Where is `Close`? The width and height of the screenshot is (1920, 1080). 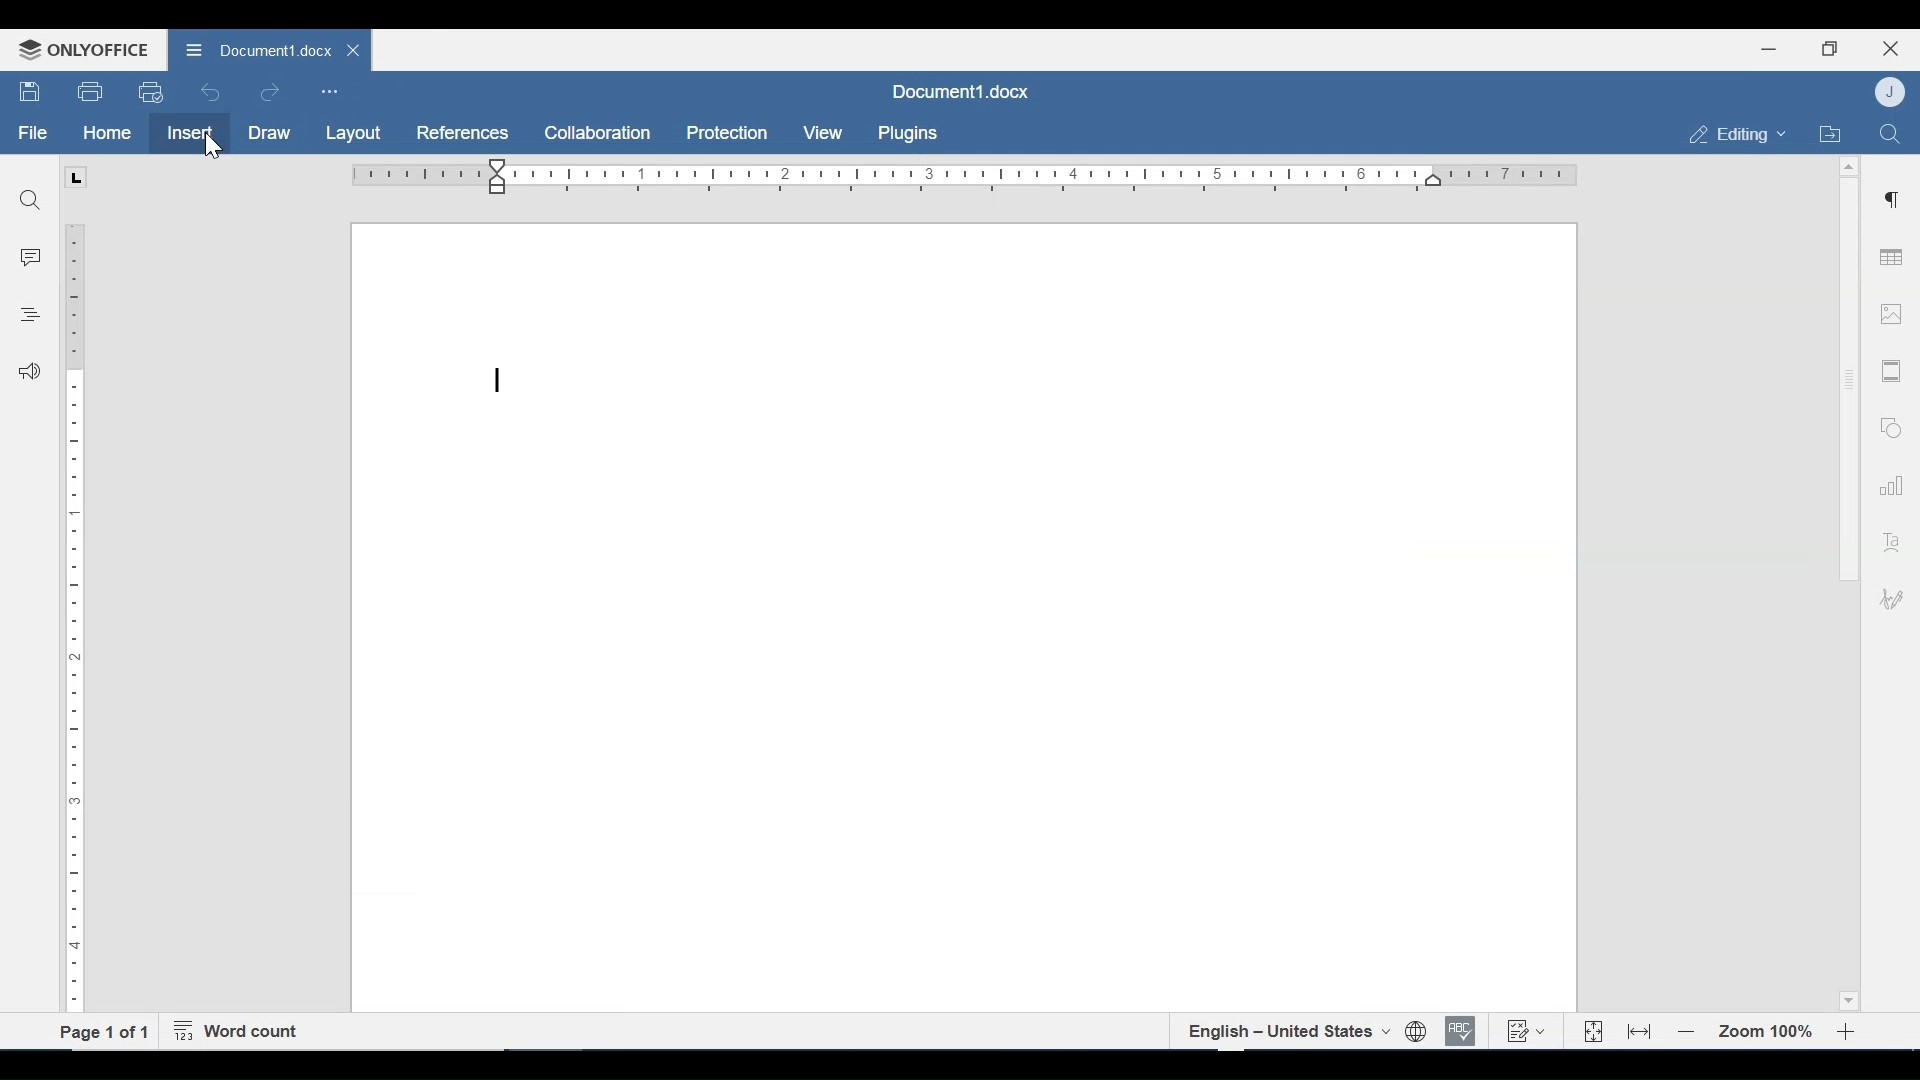
Close is located at coordinates (1891, 46).